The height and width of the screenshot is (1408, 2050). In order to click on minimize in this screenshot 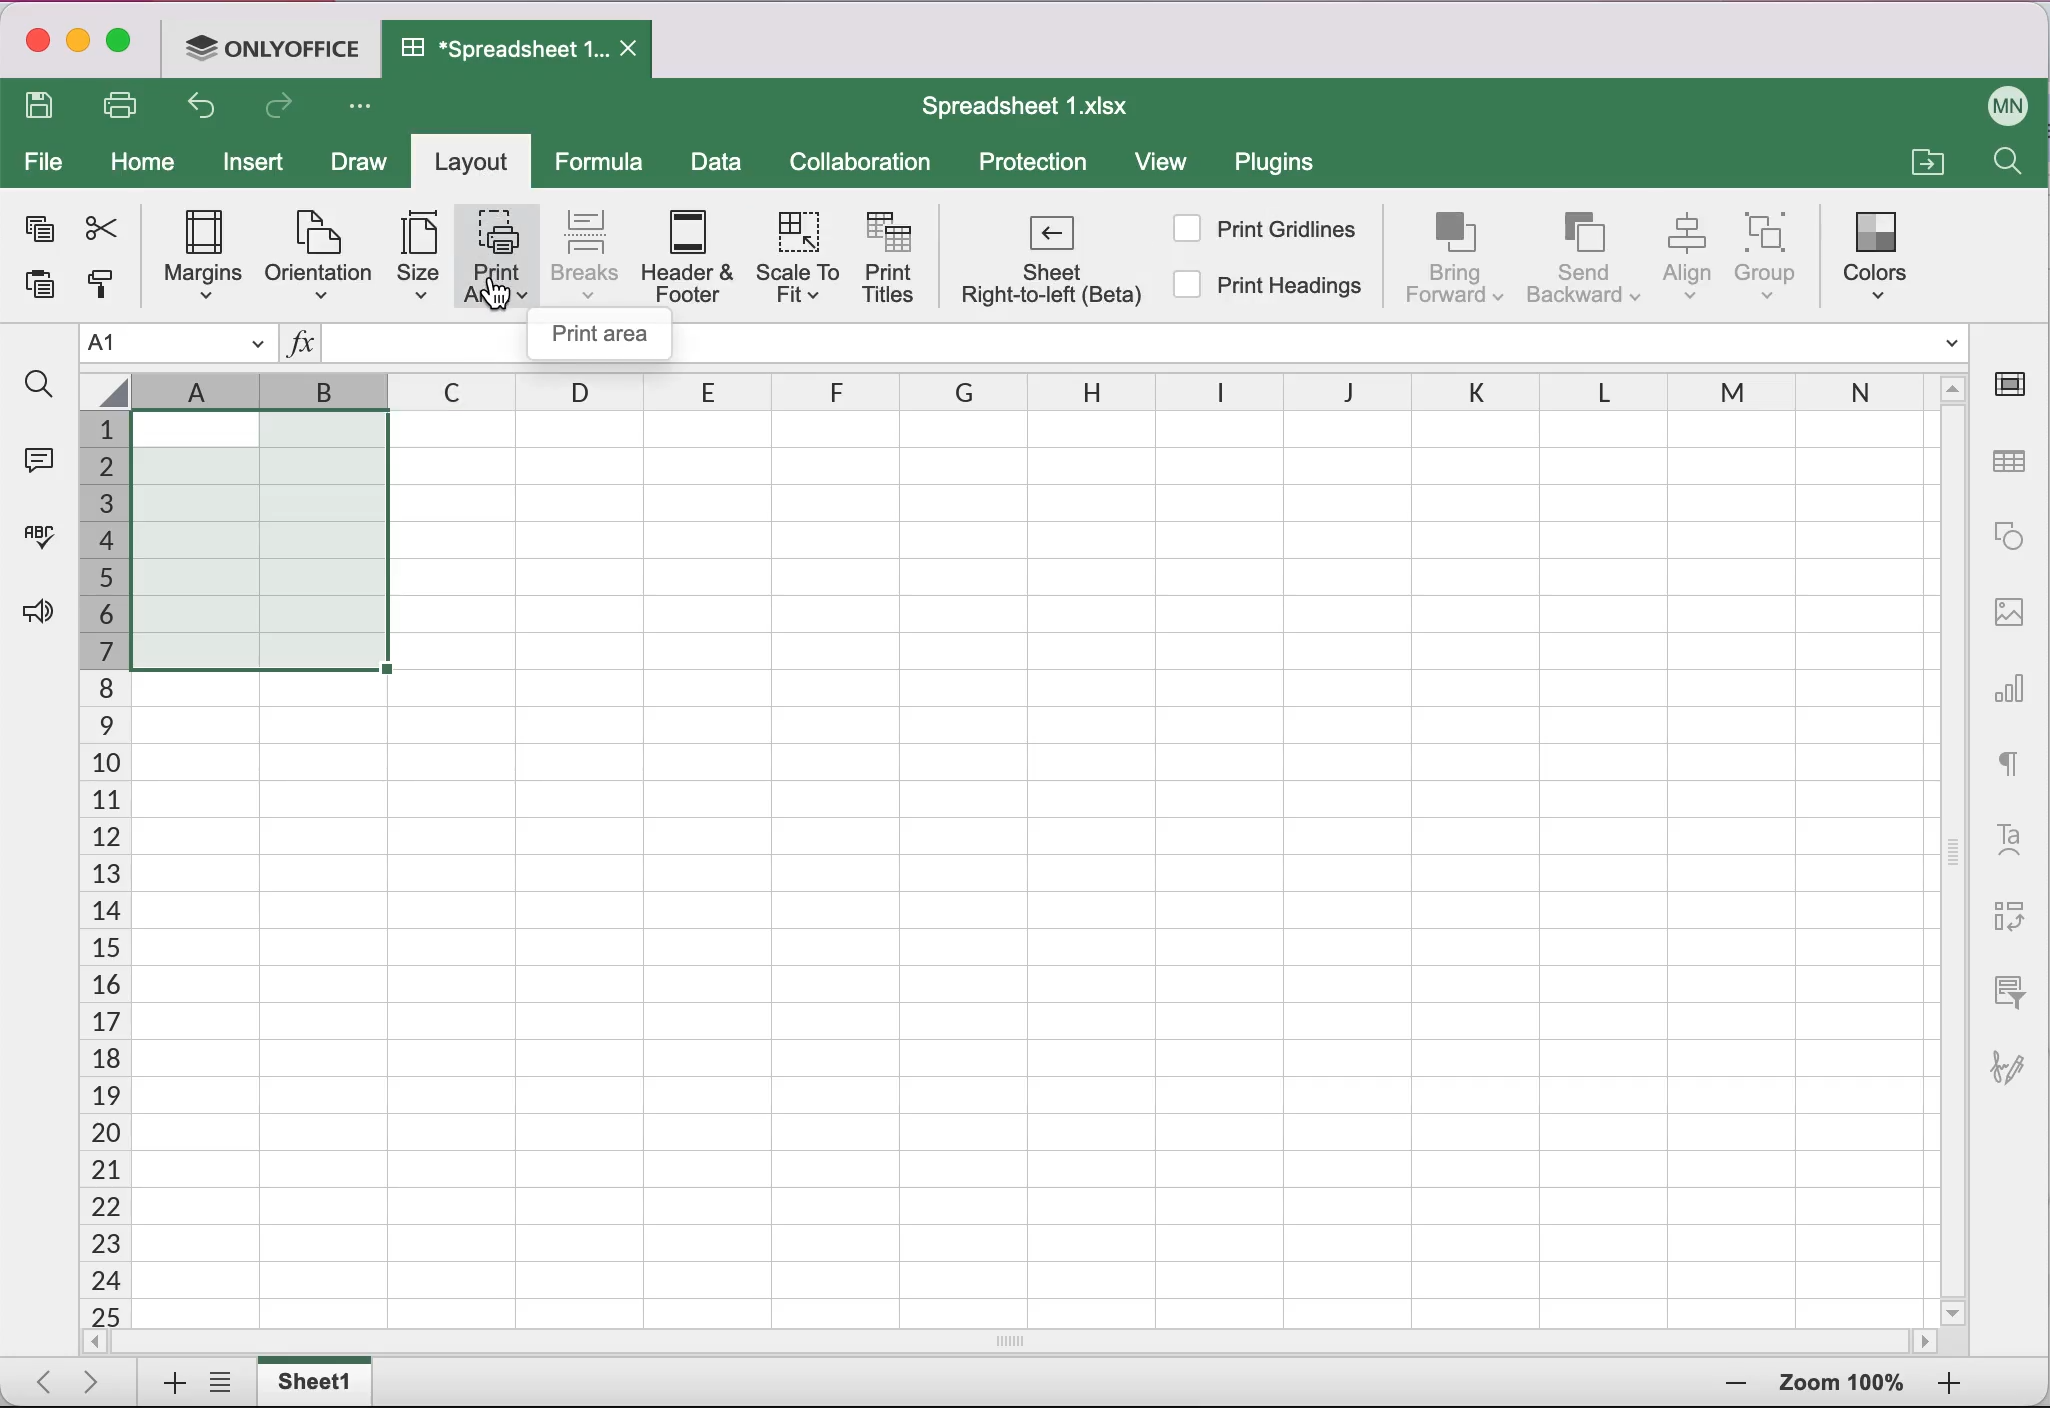, I will do `click(78, 44)`.